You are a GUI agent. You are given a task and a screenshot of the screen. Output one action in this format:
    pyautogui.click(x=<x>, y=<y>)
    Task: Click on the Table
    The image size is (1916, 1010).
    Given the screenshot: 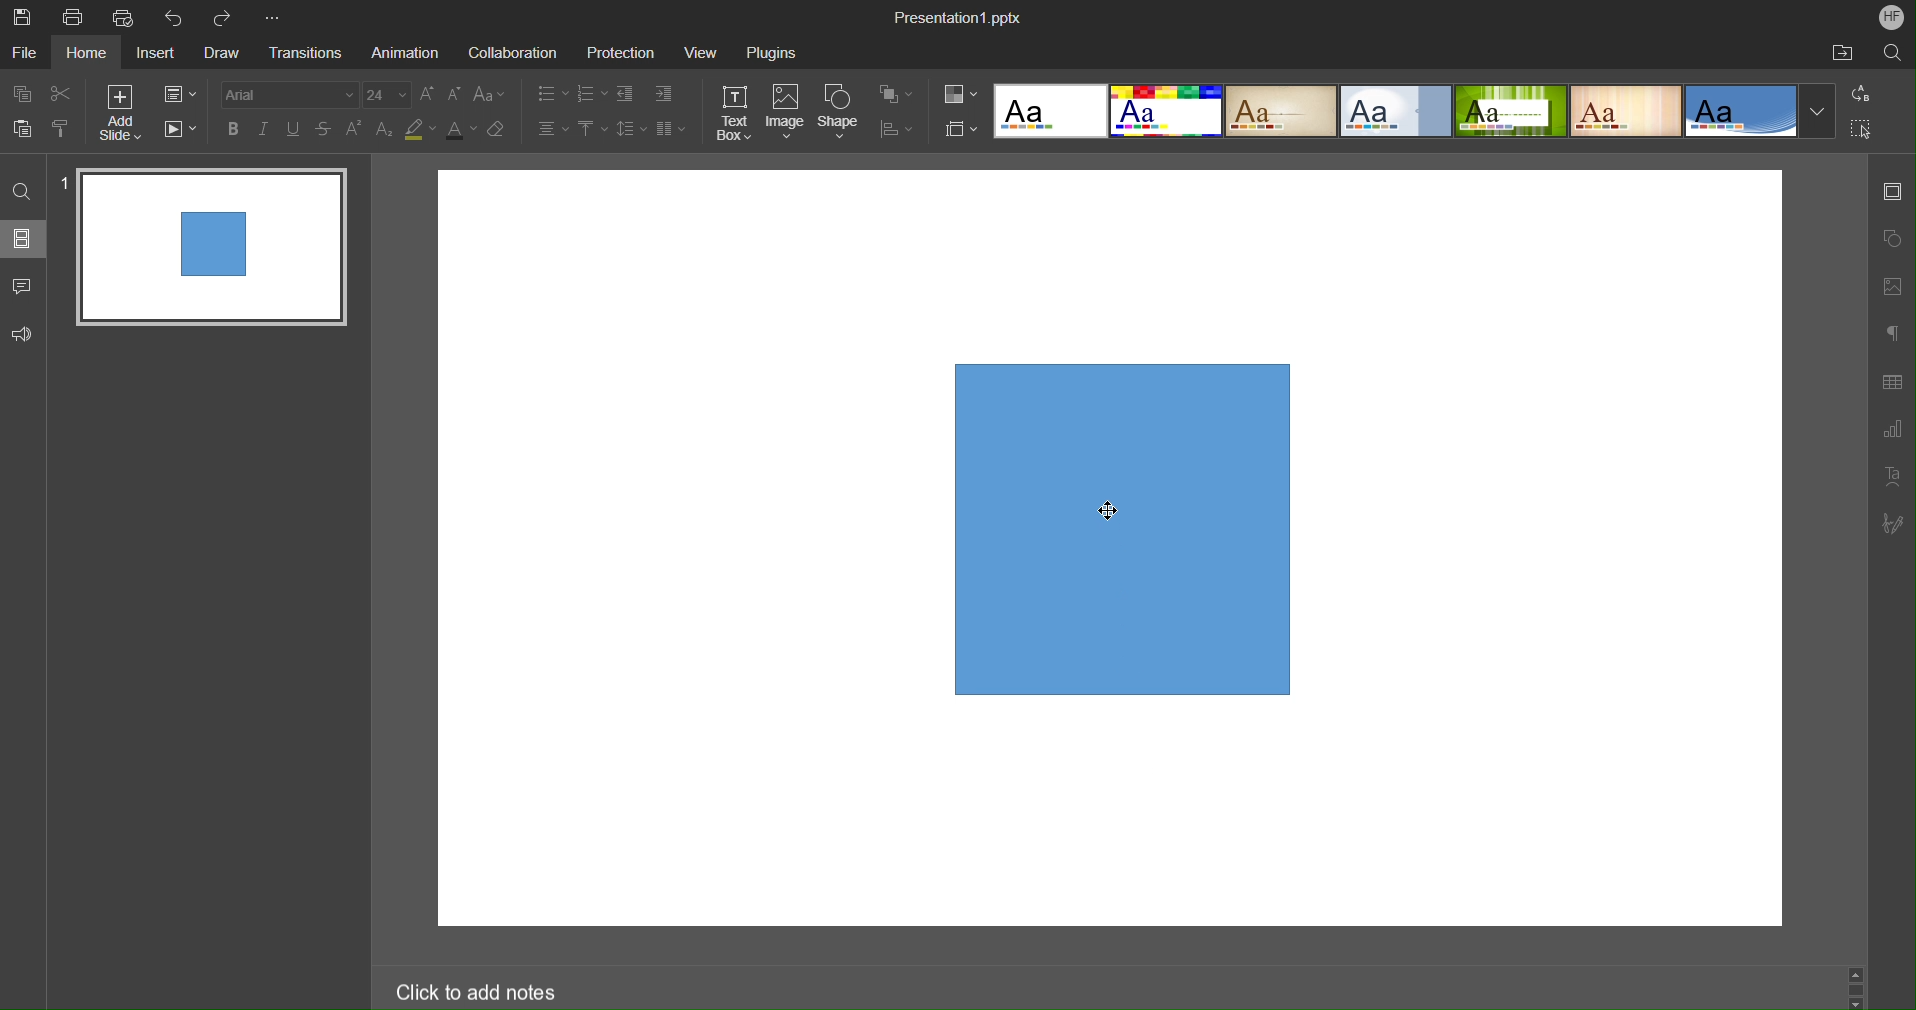 What is the action you would take?
    pyautogui.click(x=1893, y=382)
    